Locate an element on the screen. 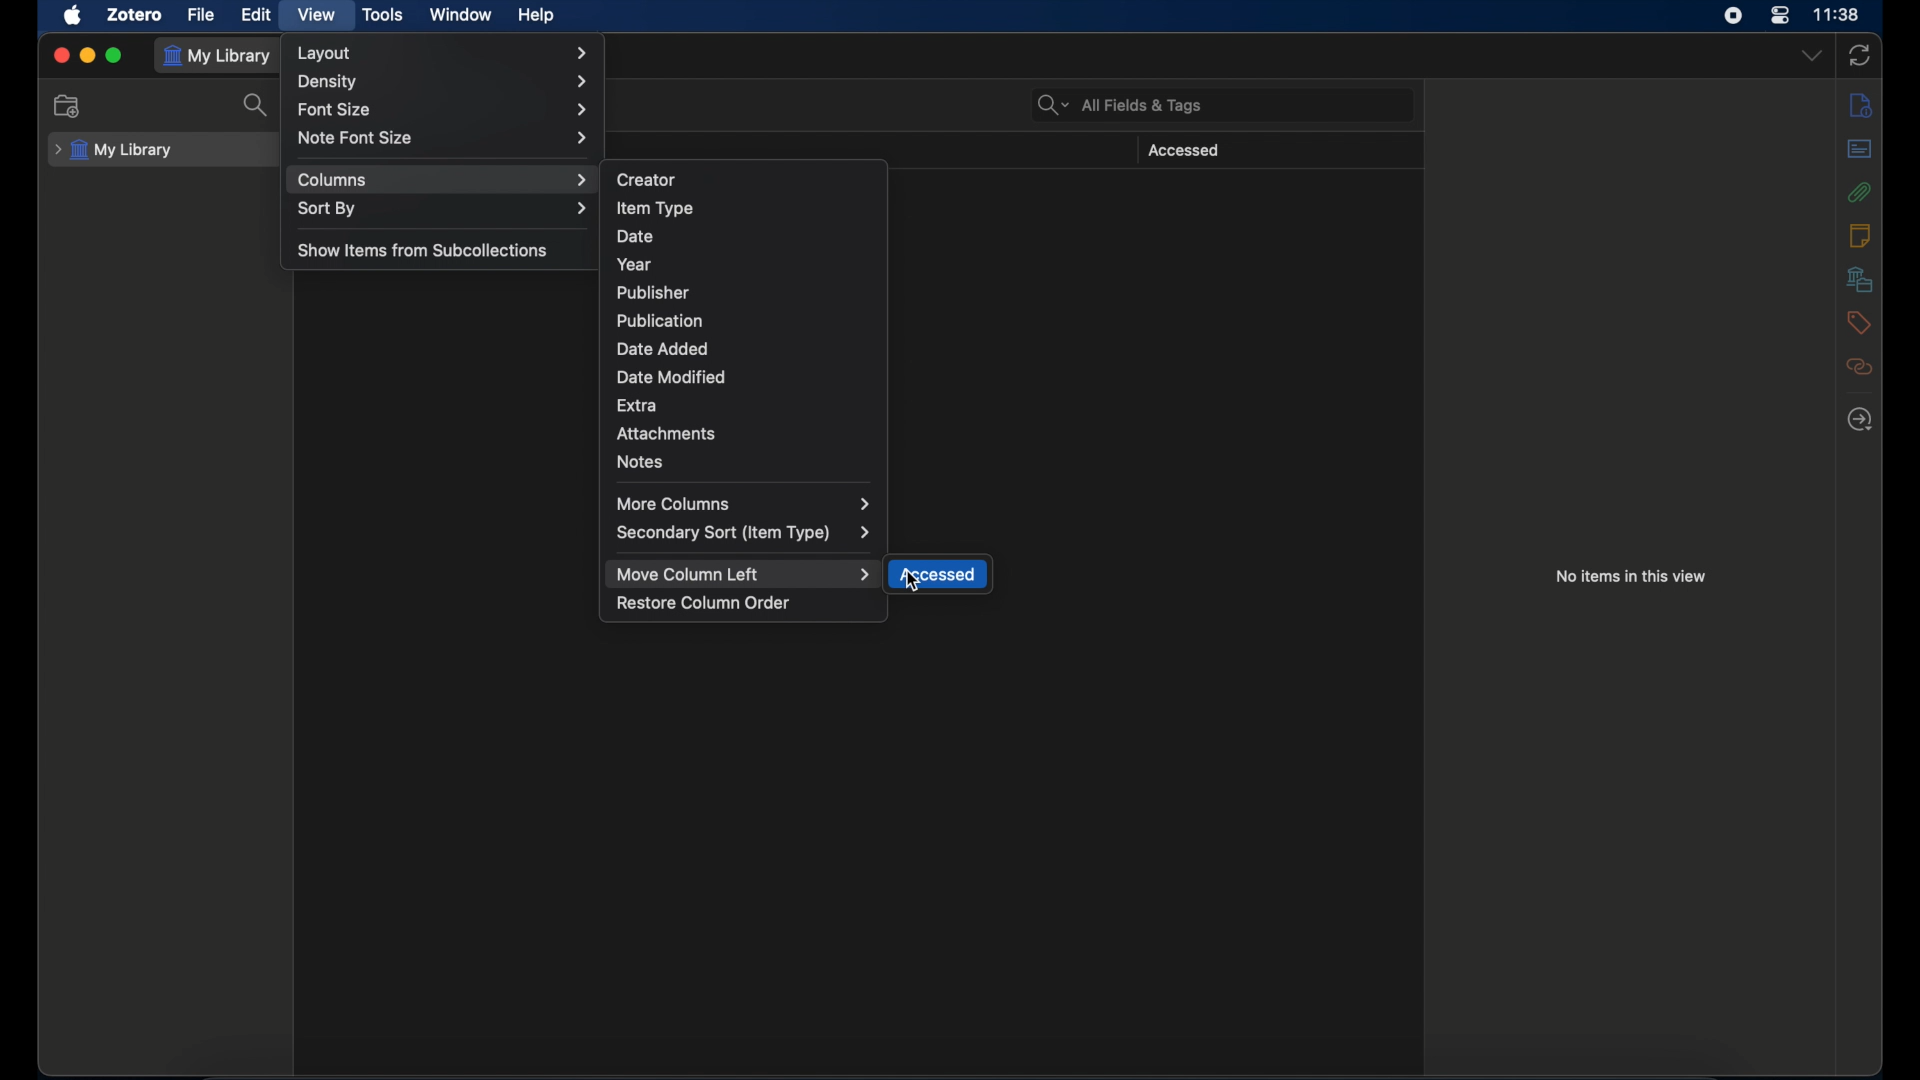  show items from subcollections is located at coordinates (422, 250).